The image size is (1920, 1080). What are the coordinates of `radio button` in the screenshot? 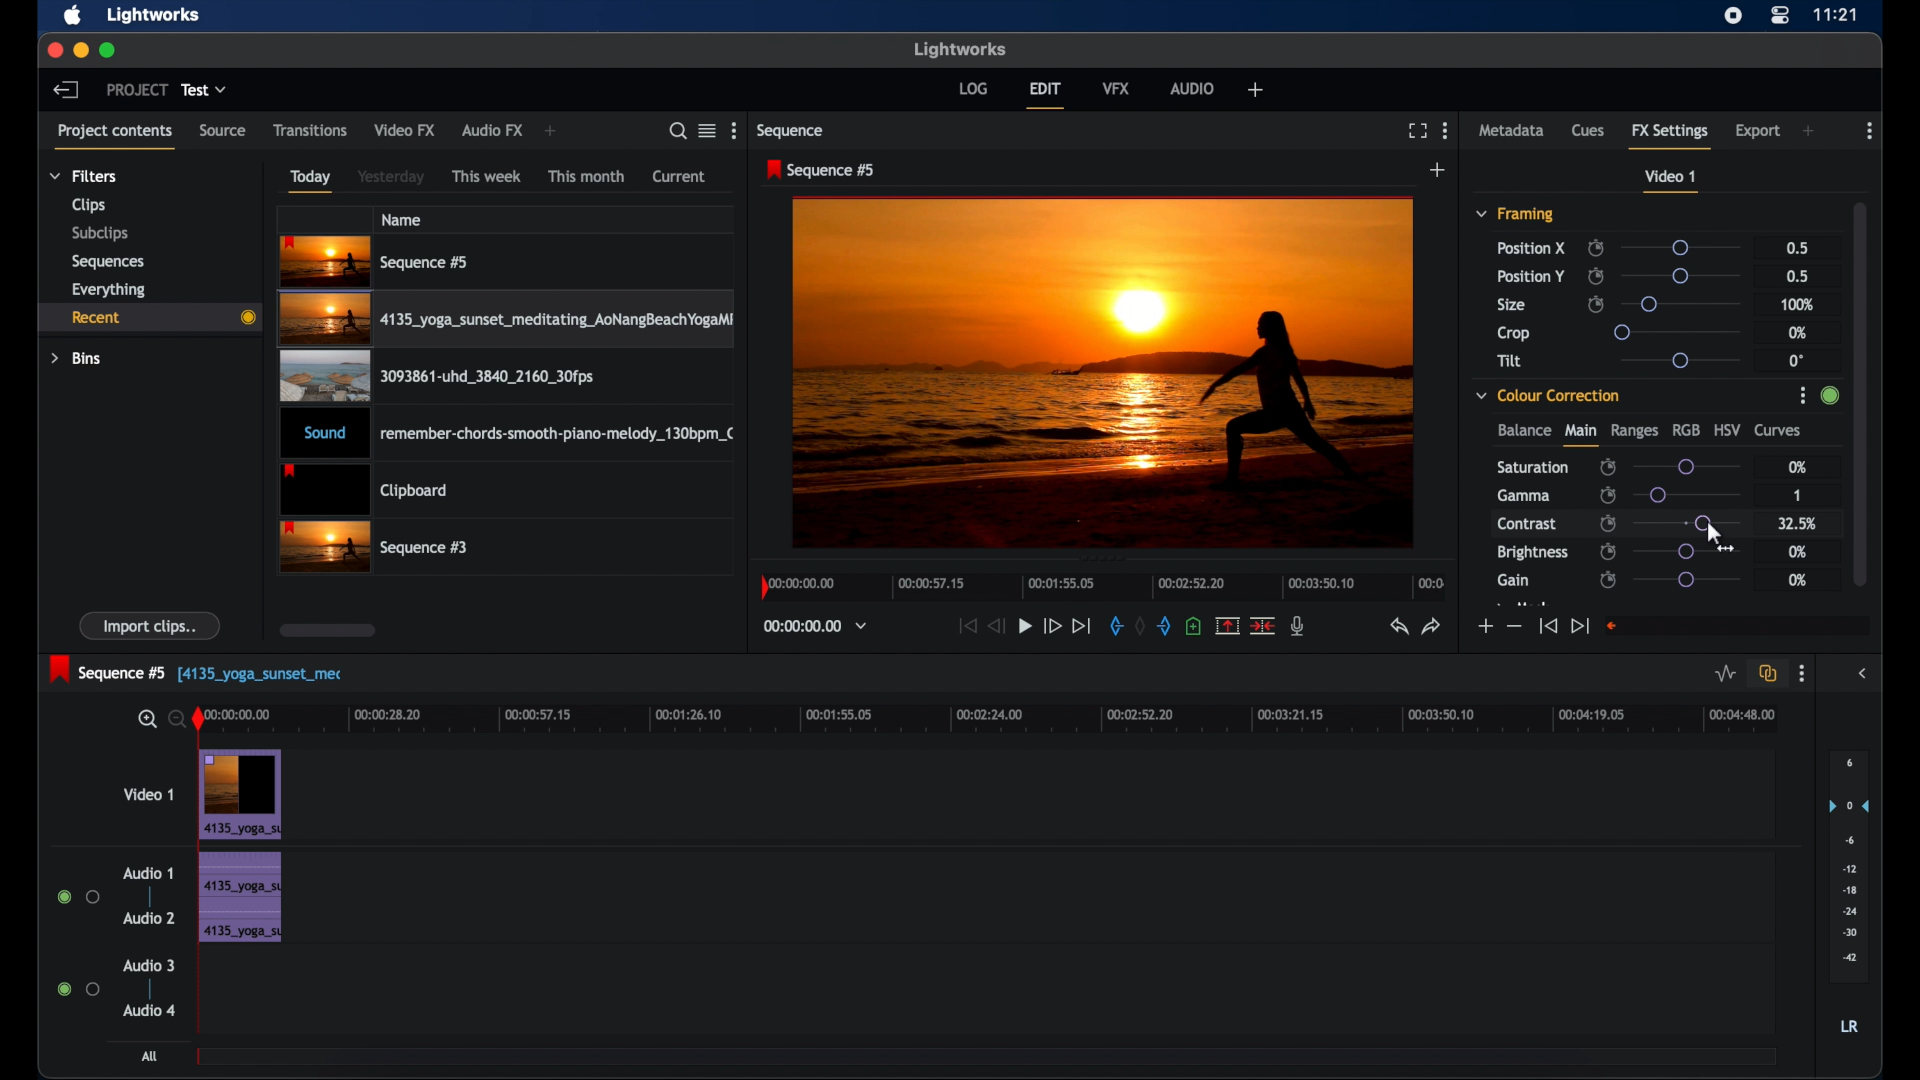 It's located at (78, 897).